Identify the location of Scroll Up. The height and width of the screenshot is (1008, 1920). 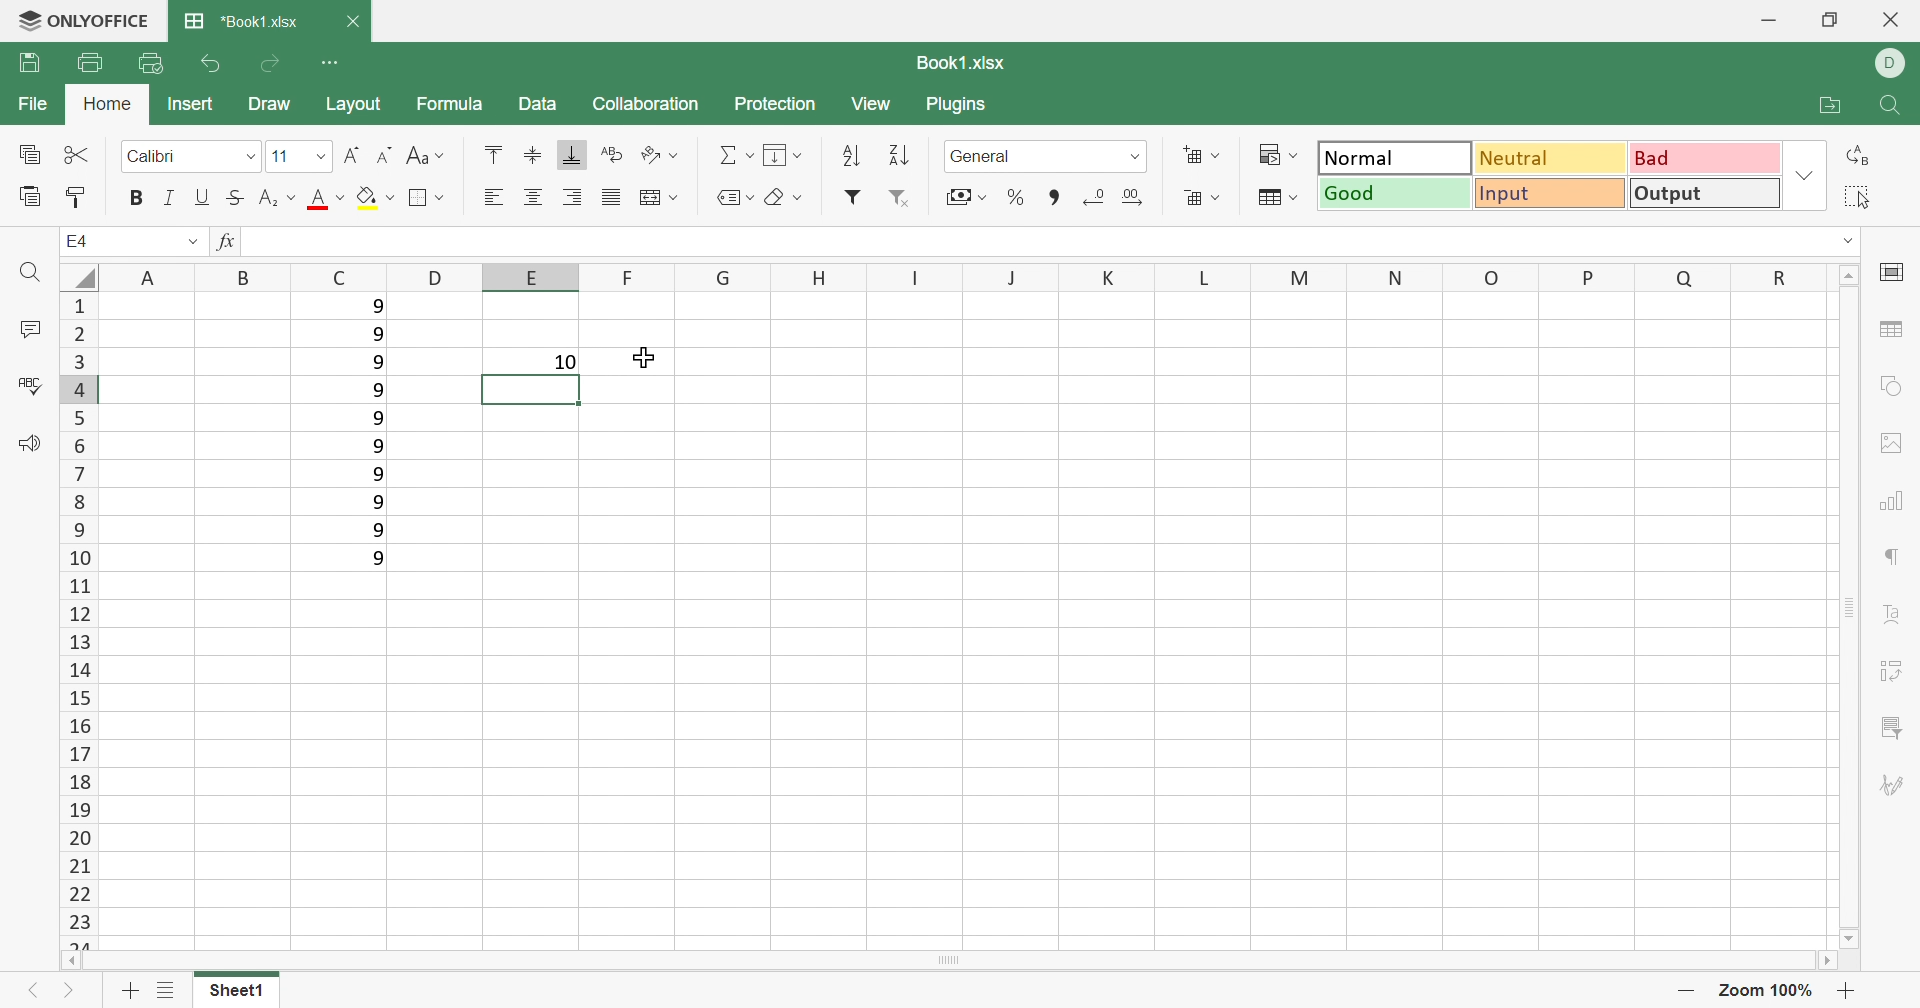
(1851, 275).